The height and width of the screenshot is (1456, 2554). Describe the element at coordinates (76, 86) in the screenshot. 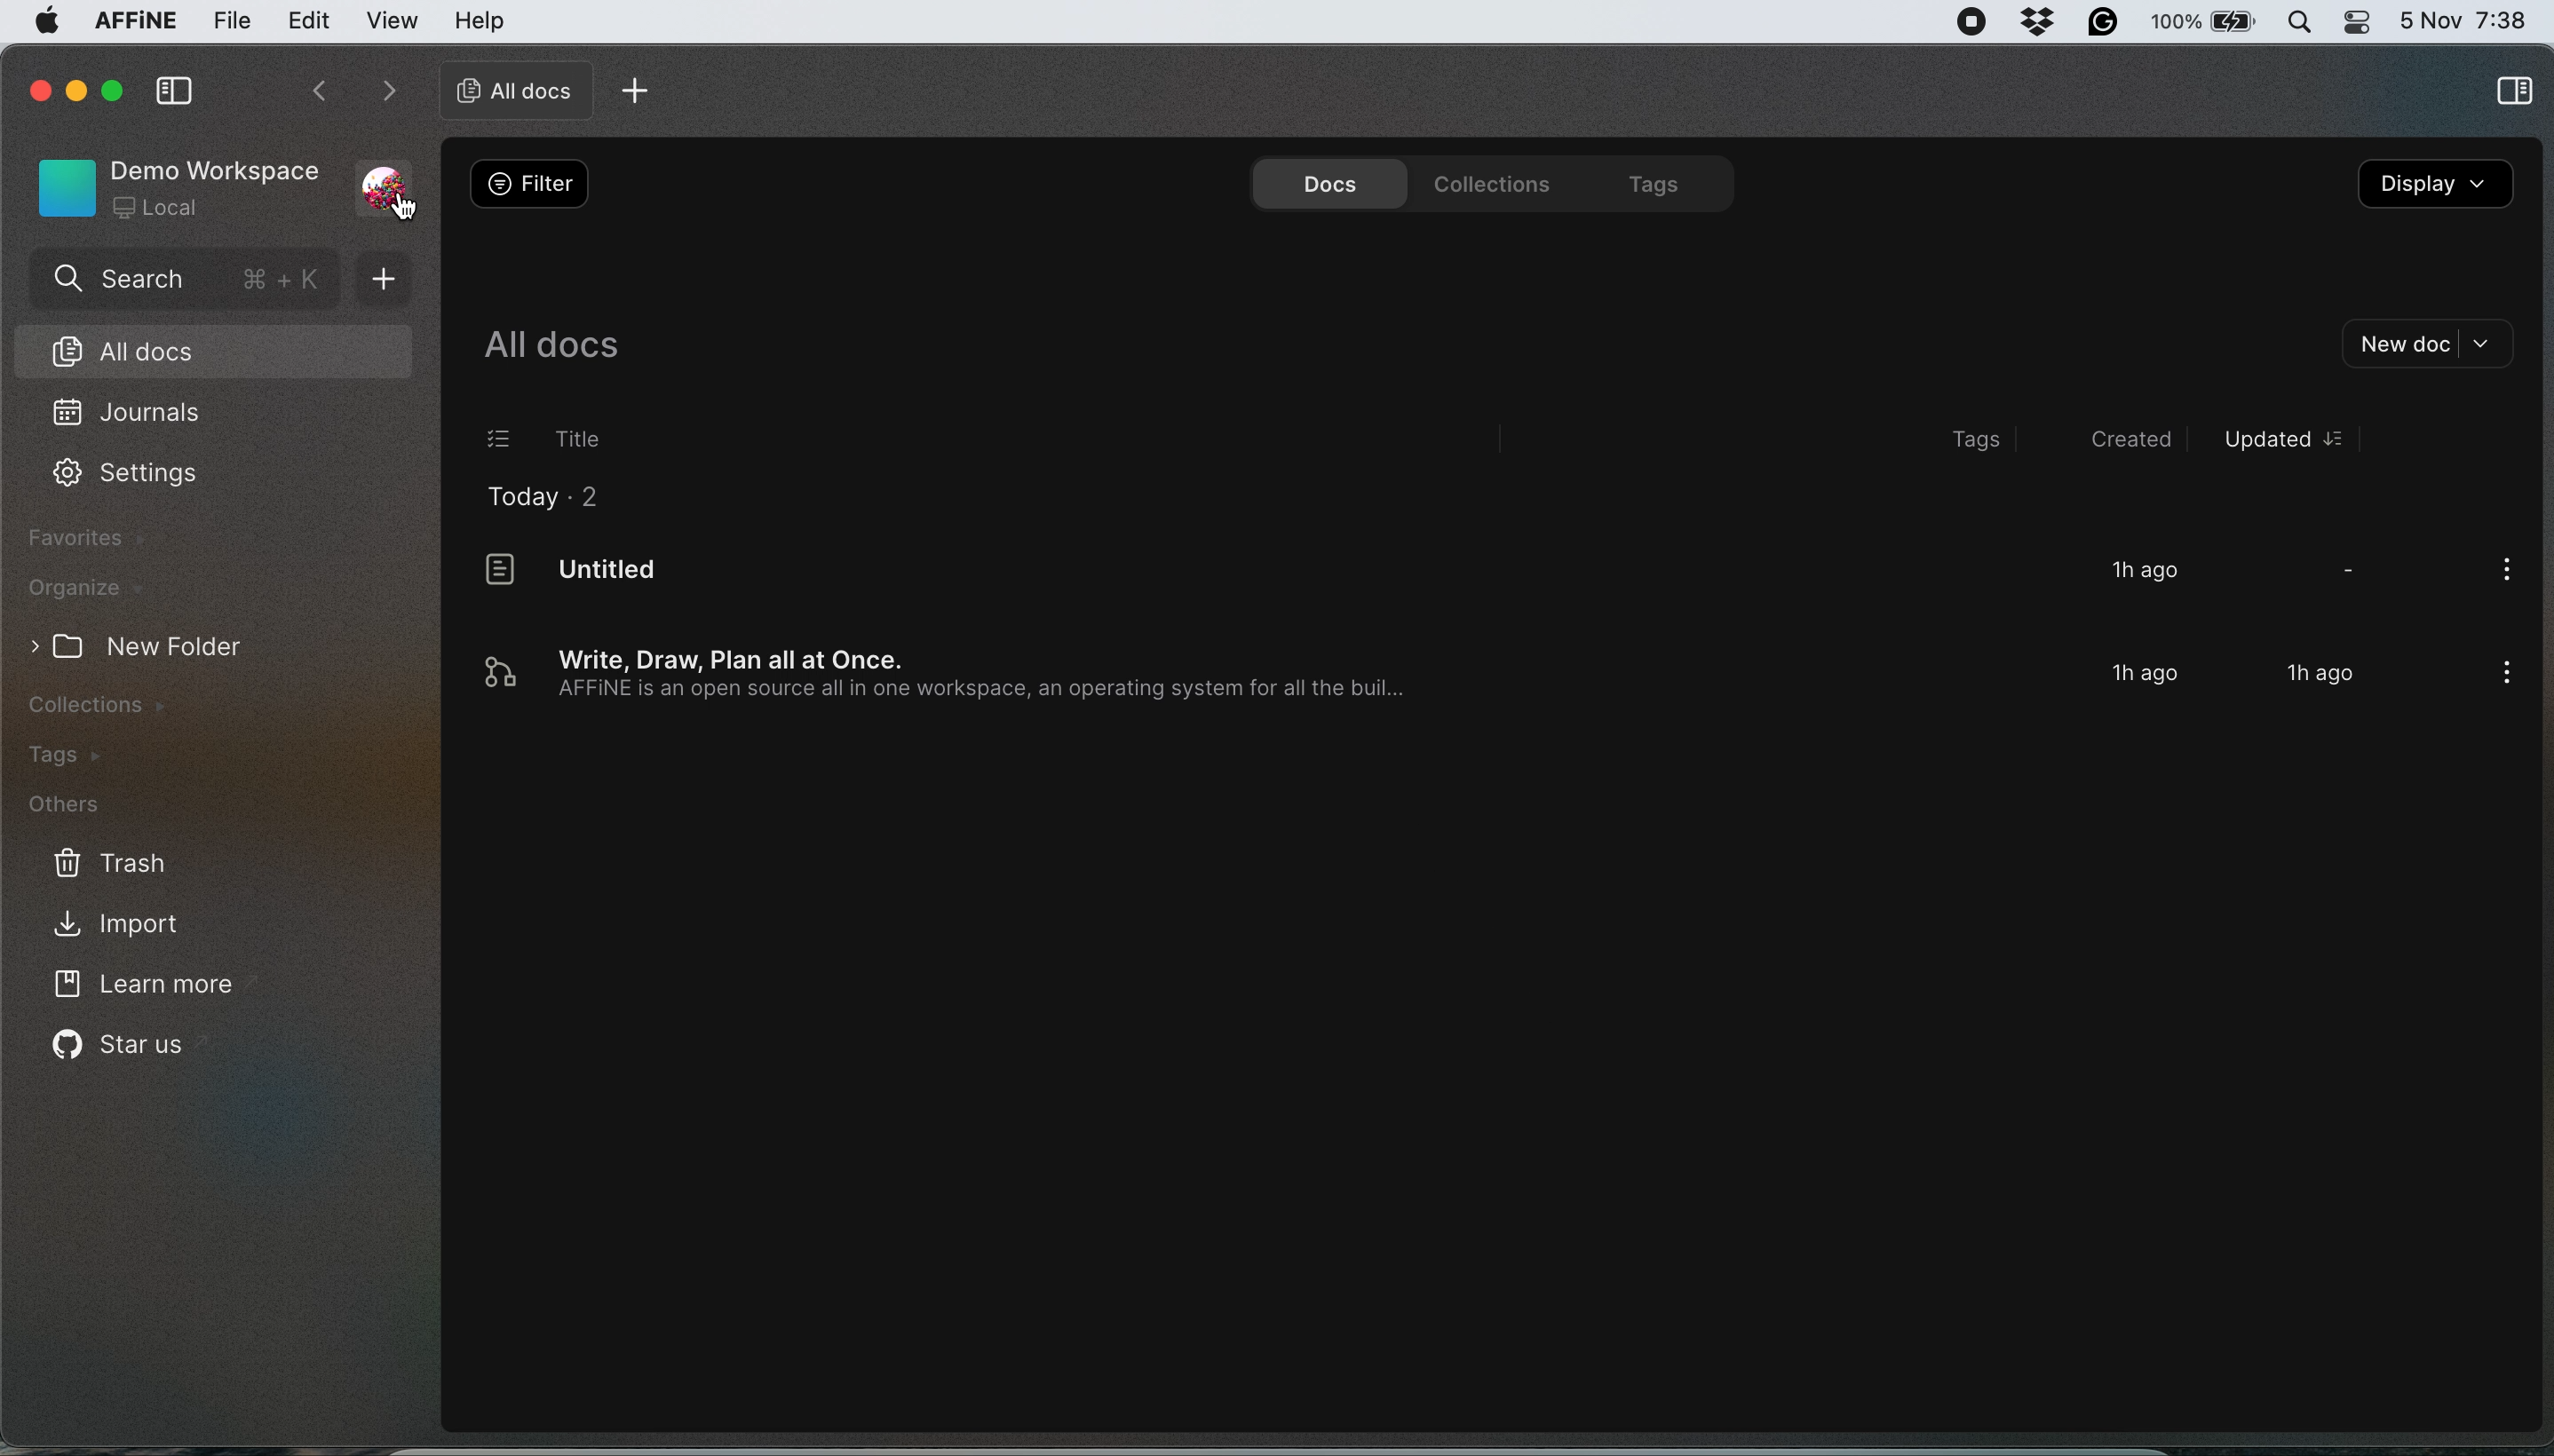

I see `minimise` at that location.